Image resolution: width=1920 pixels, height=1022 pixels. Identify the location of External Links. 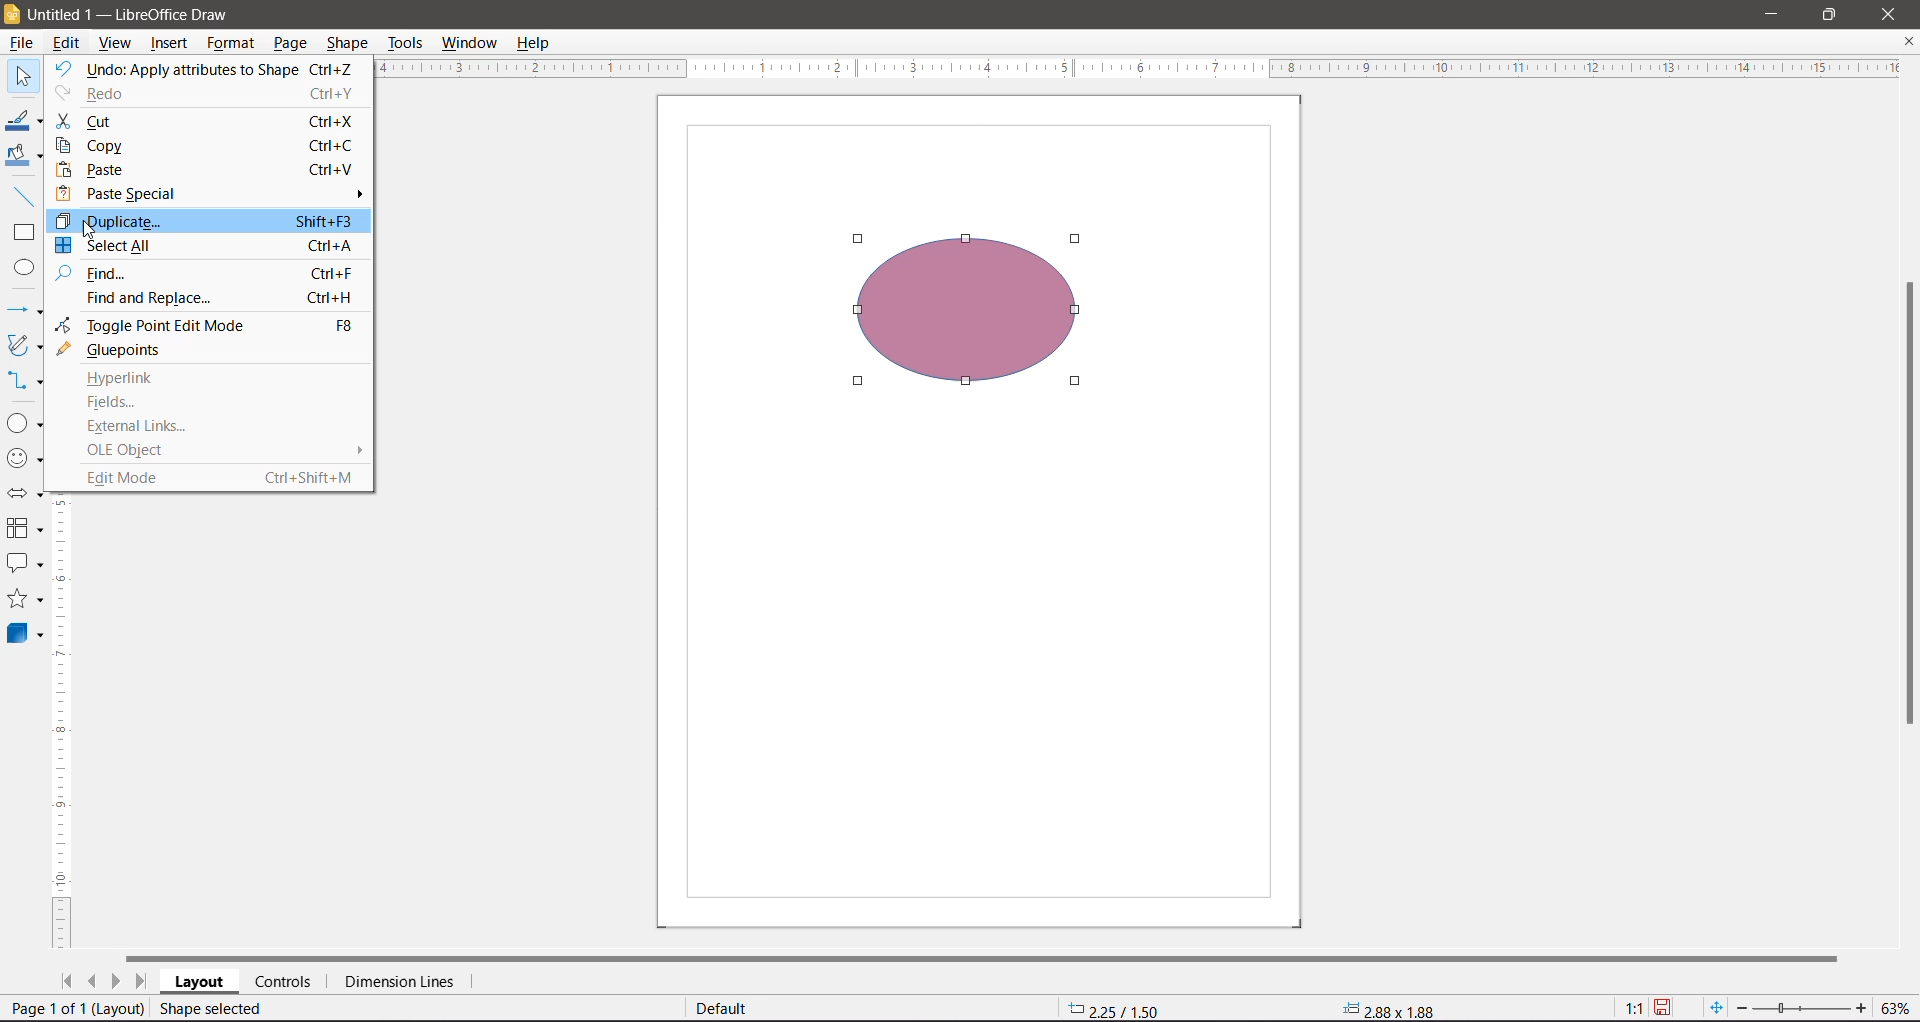
(136, 426).